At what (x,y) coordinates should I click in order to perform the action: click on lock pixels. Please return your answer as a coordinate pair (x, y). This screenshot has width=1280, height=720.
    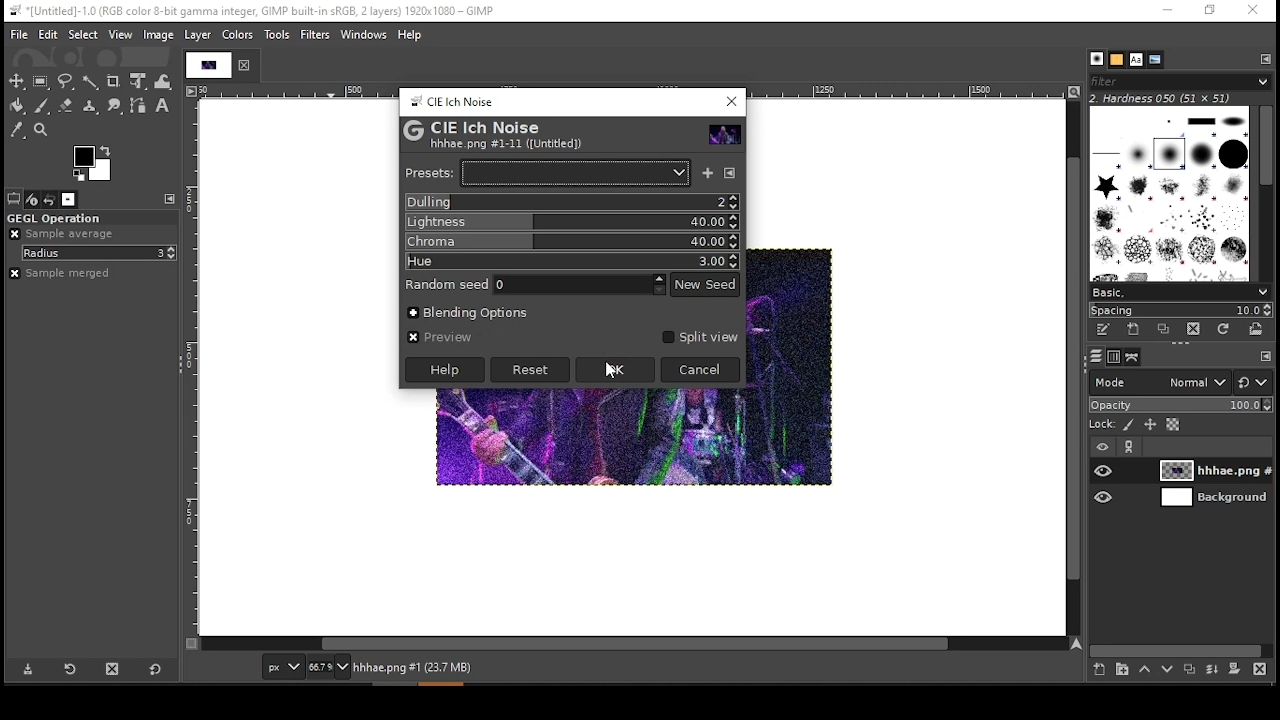
    Looking at the image, I should click on (1126, 425).